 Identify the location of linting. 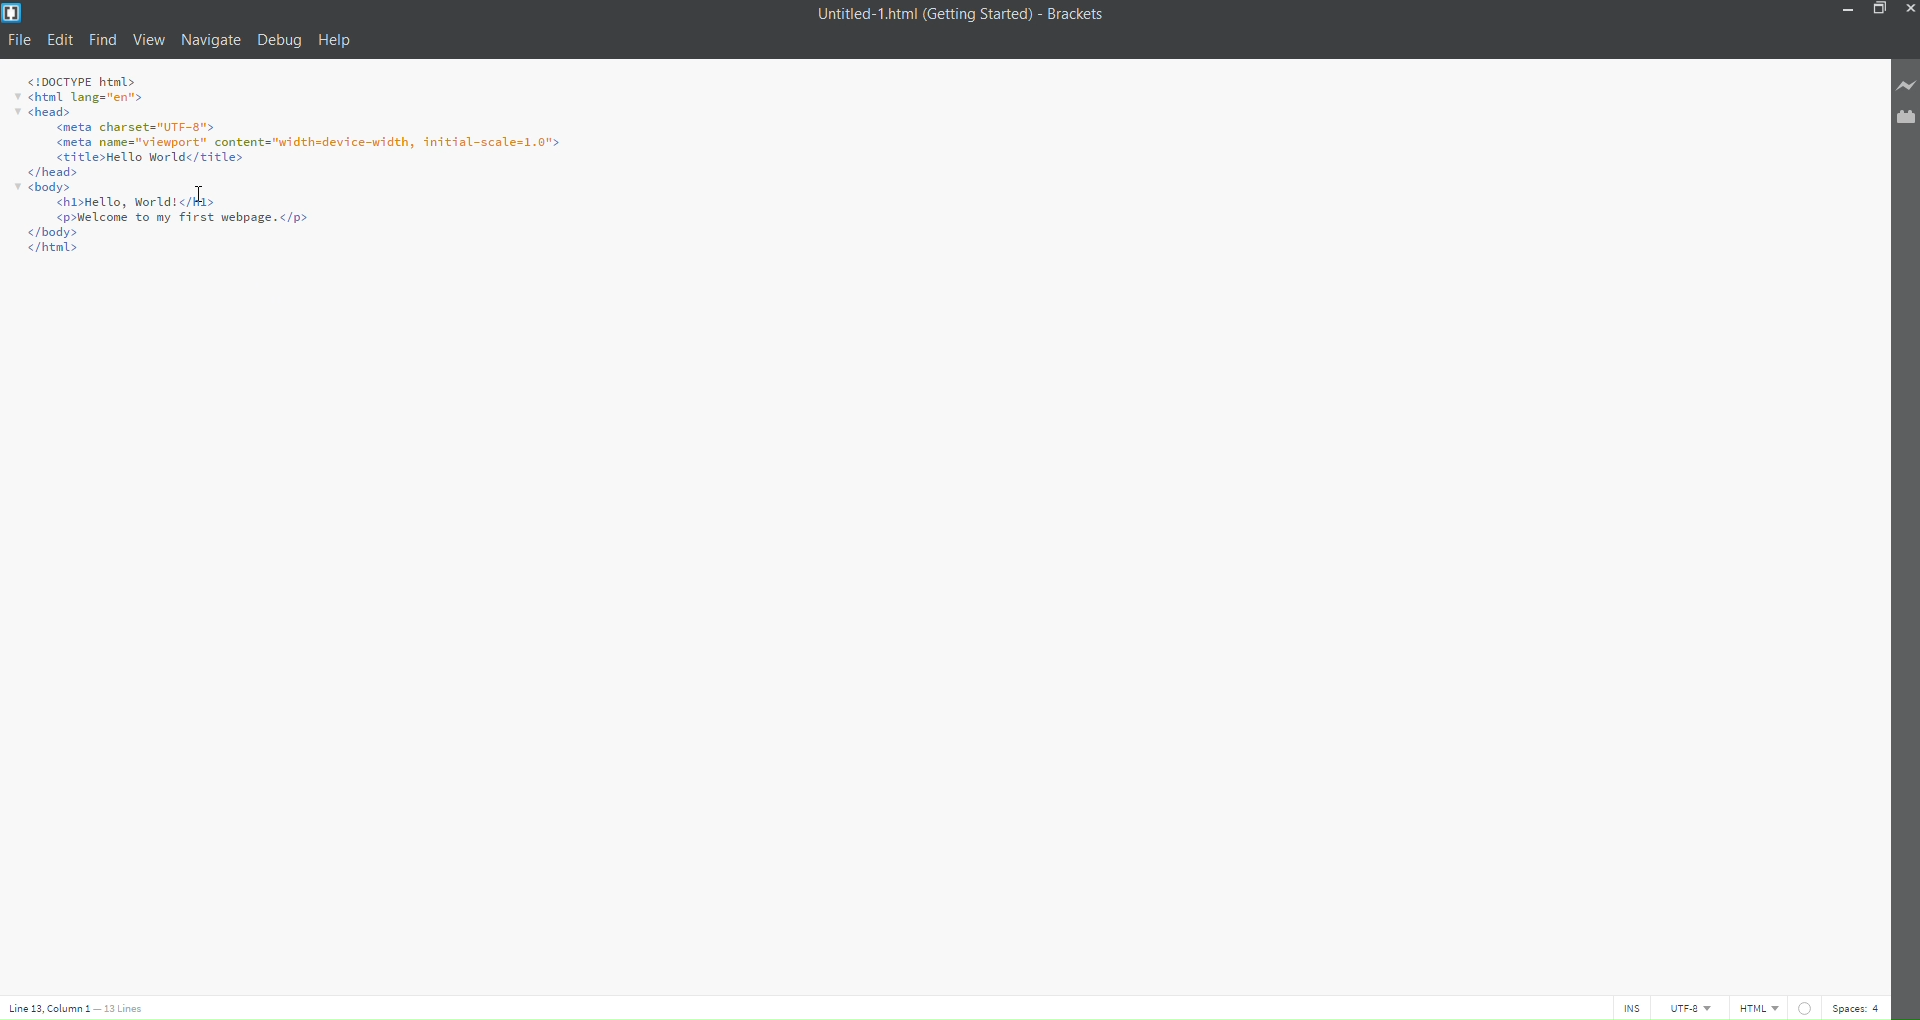
(1802, 1005).